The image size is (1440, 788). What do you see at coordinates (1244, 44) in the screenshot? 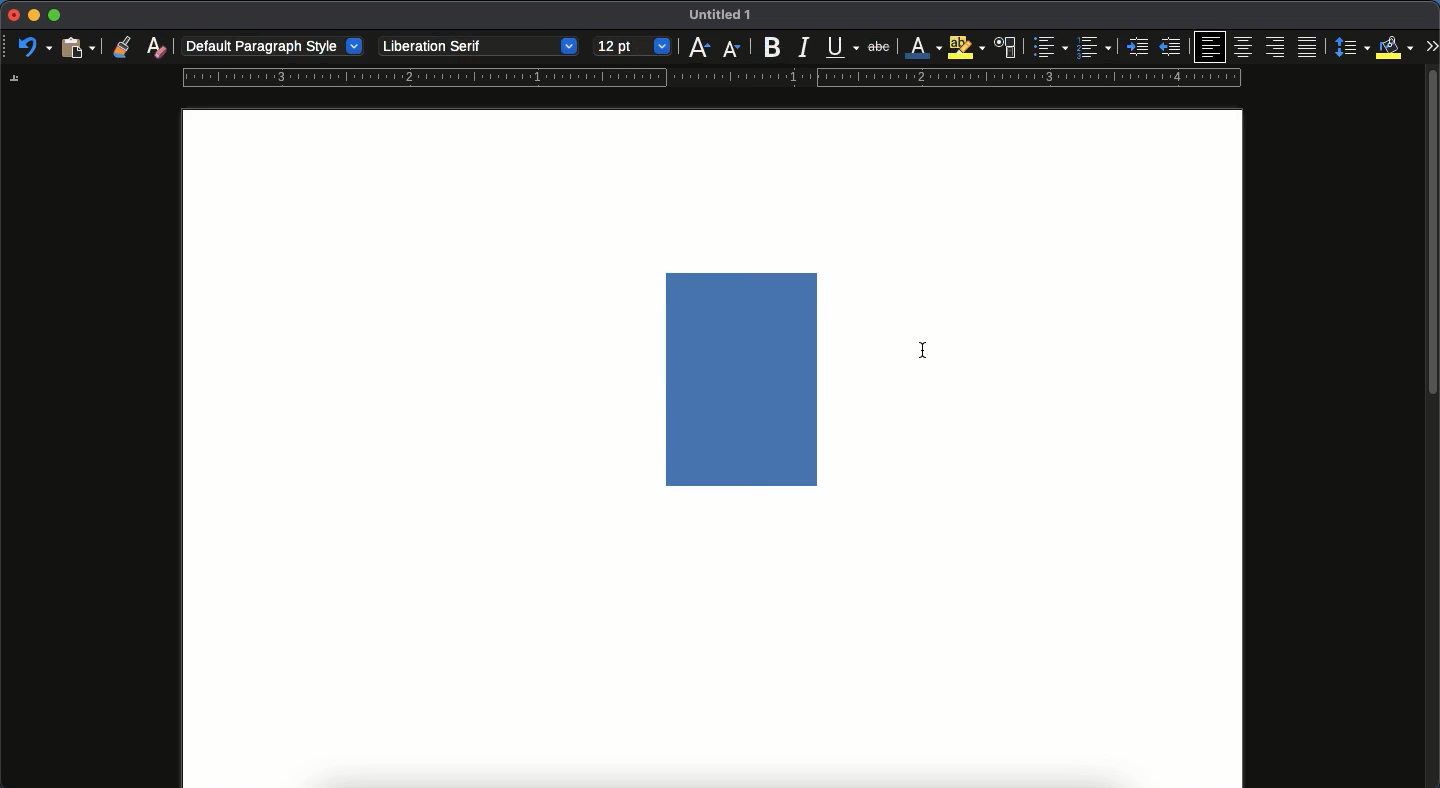
I see `center align` at bounding box center [1244, 44].